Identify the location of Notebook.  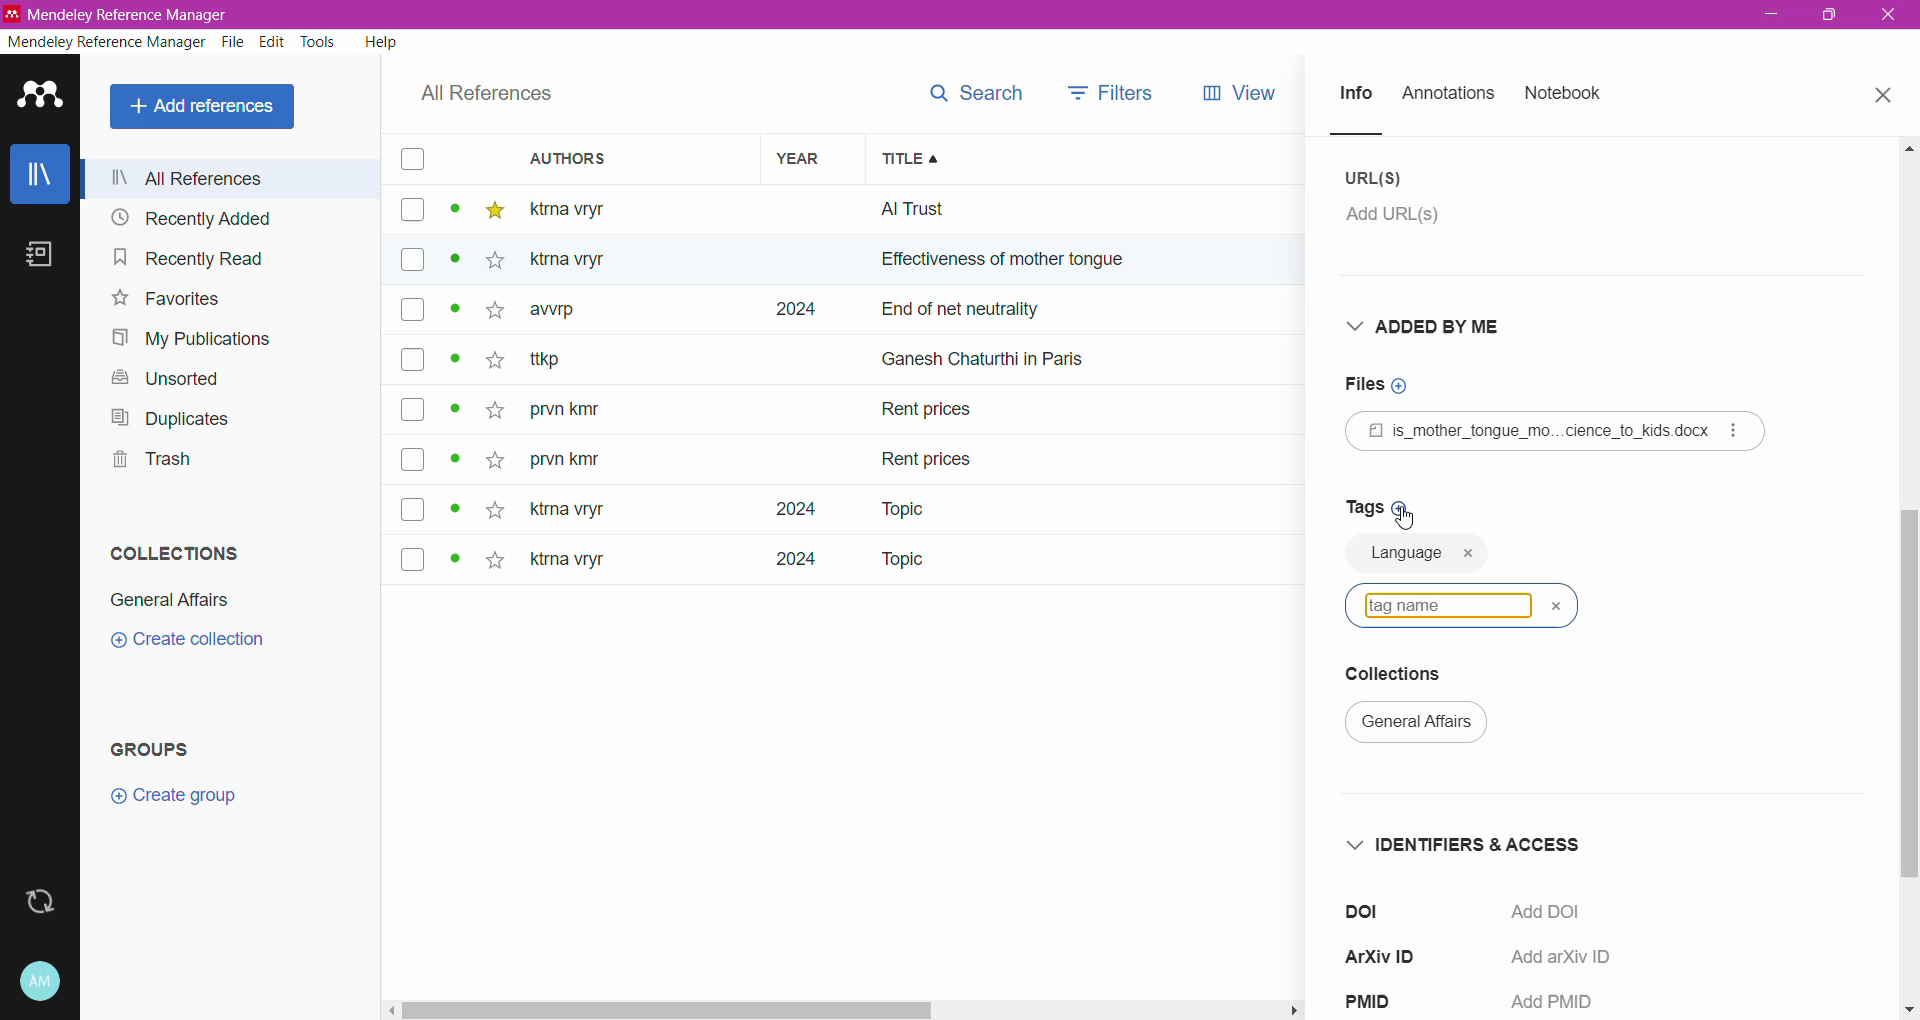
(40, 254).